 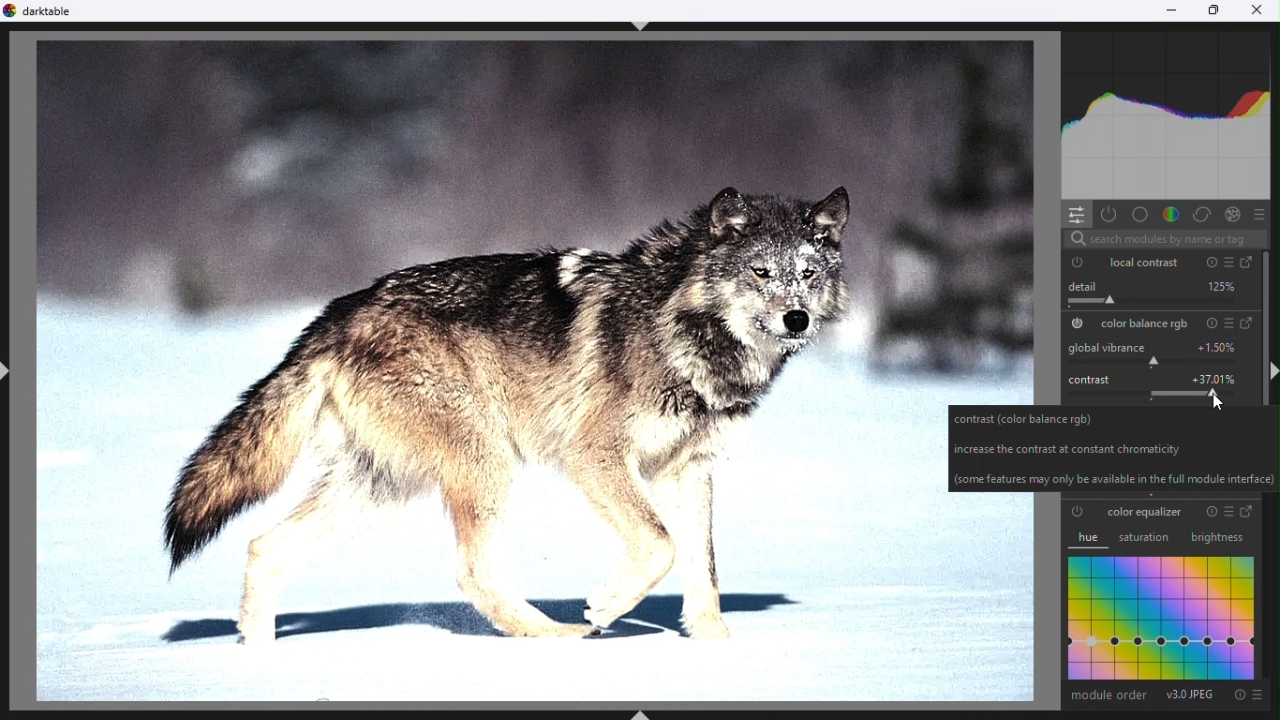 What do you see at coordinates (484, 372) in the screenshot?
I see `image after increasing contrast` at bounding box center [484, 372].